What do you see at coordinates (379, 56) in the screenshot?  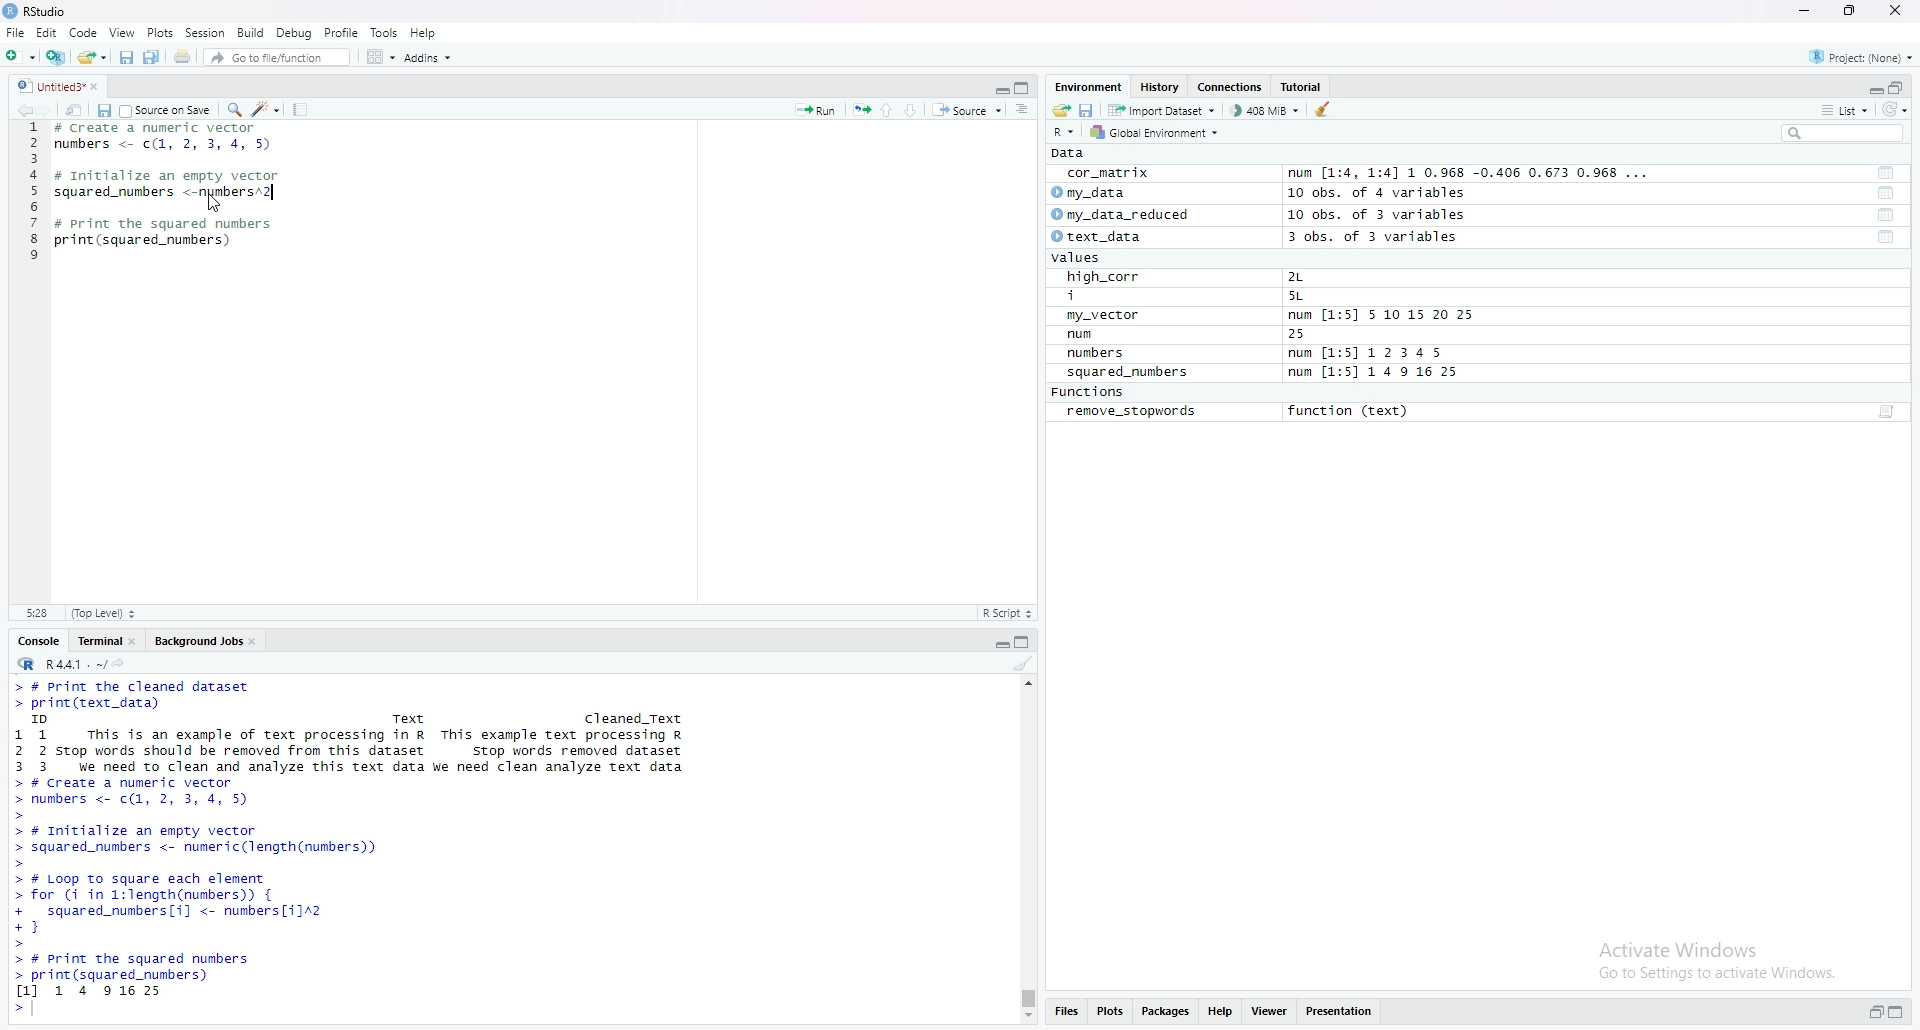 I see `Workspace panes` at bounding box center [379, 56].